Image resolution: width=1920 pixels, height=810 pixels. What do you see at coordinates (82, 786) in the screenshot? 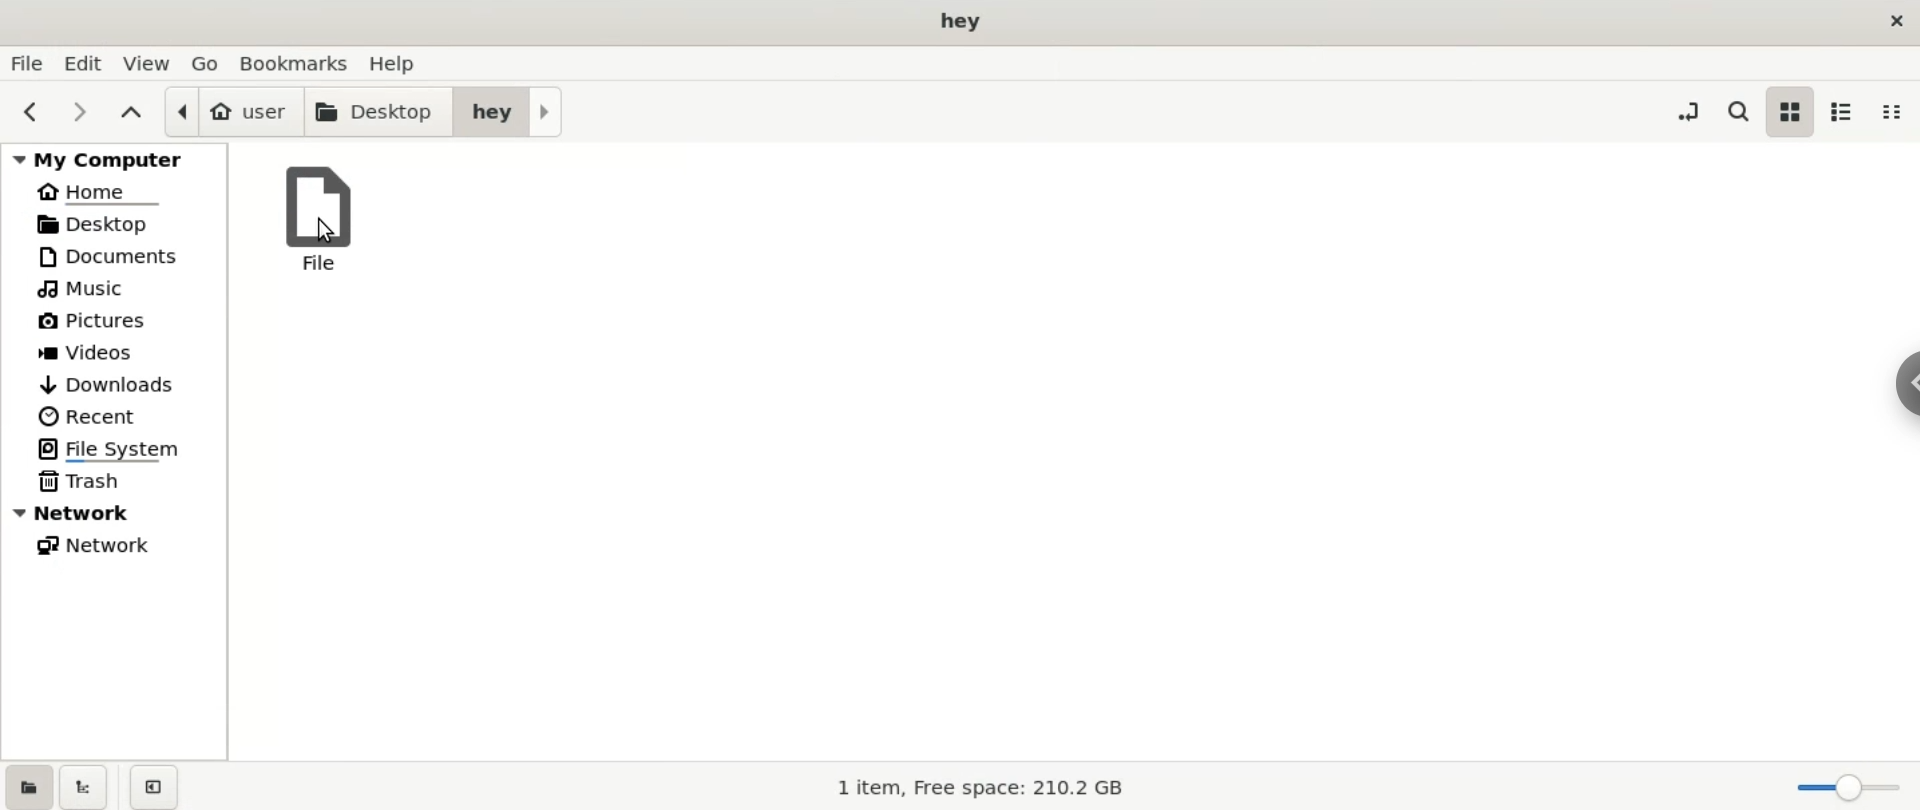
I see `show treeview` at bounding box center [82, 786].